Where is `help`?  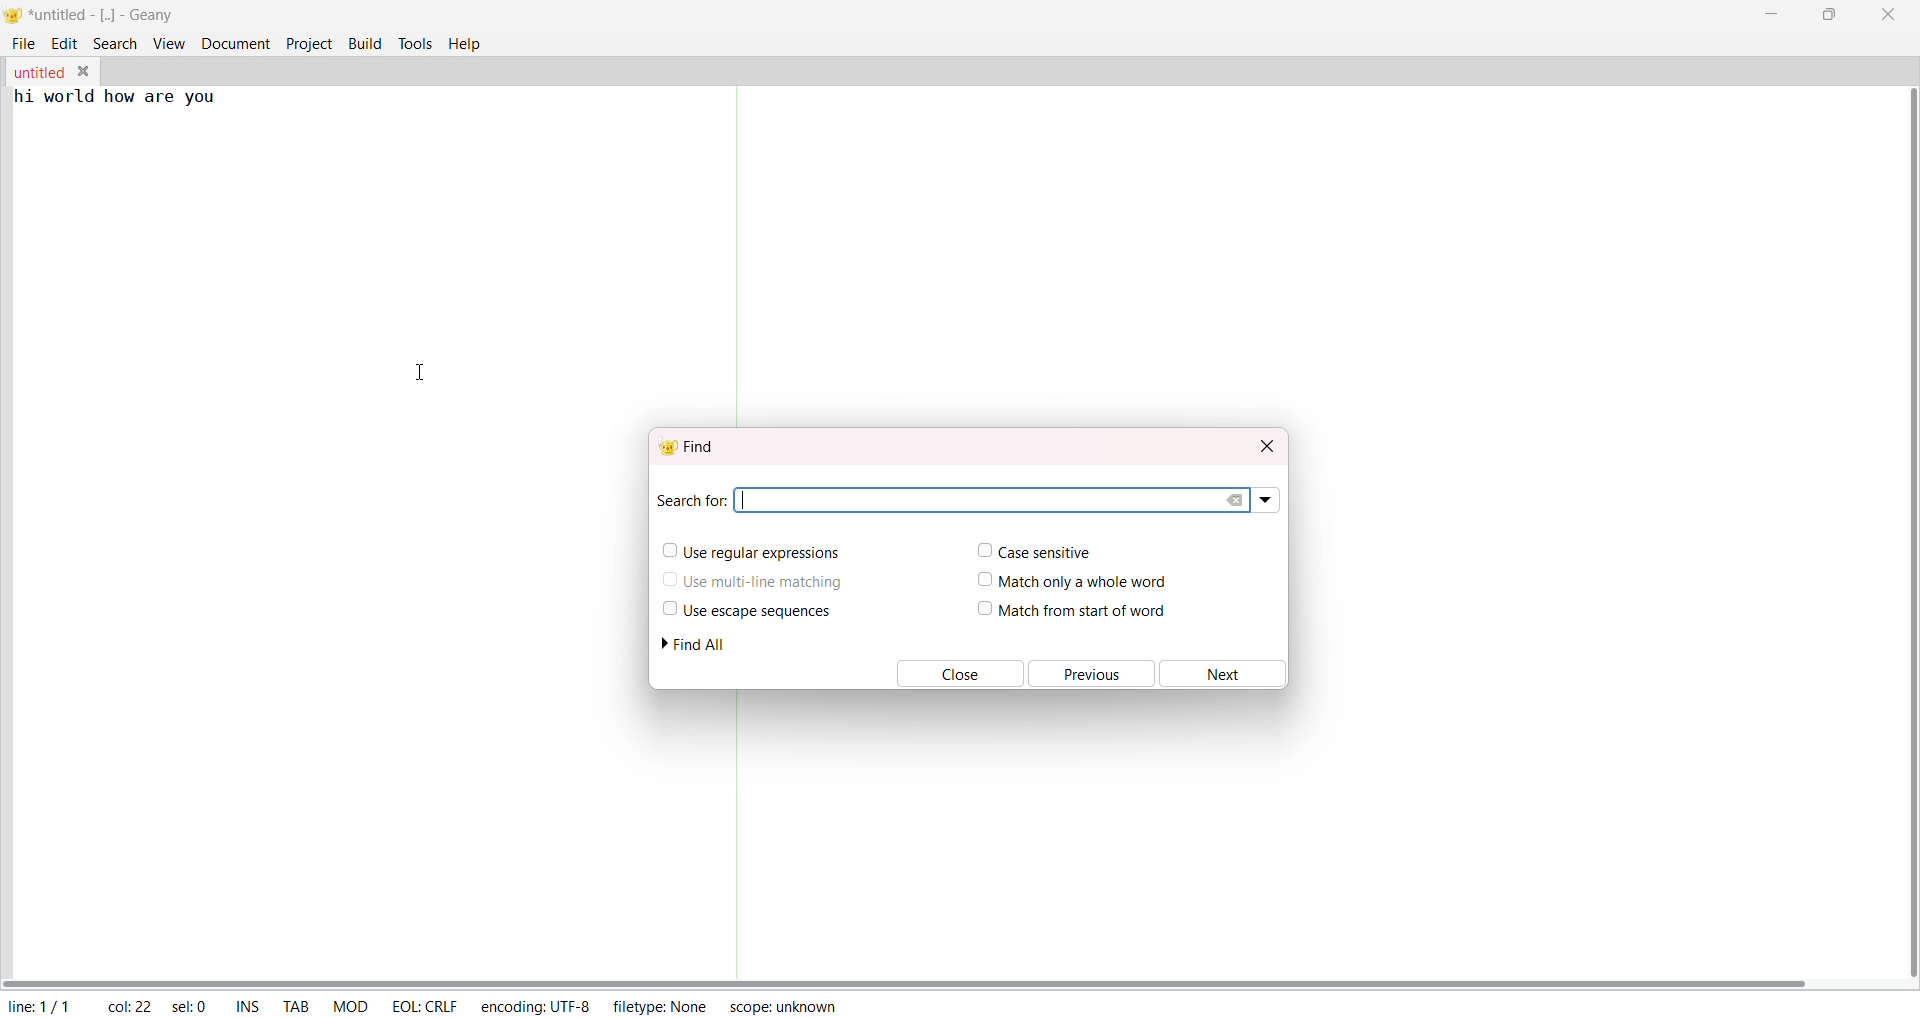
help is located at coordinates (465, 44).